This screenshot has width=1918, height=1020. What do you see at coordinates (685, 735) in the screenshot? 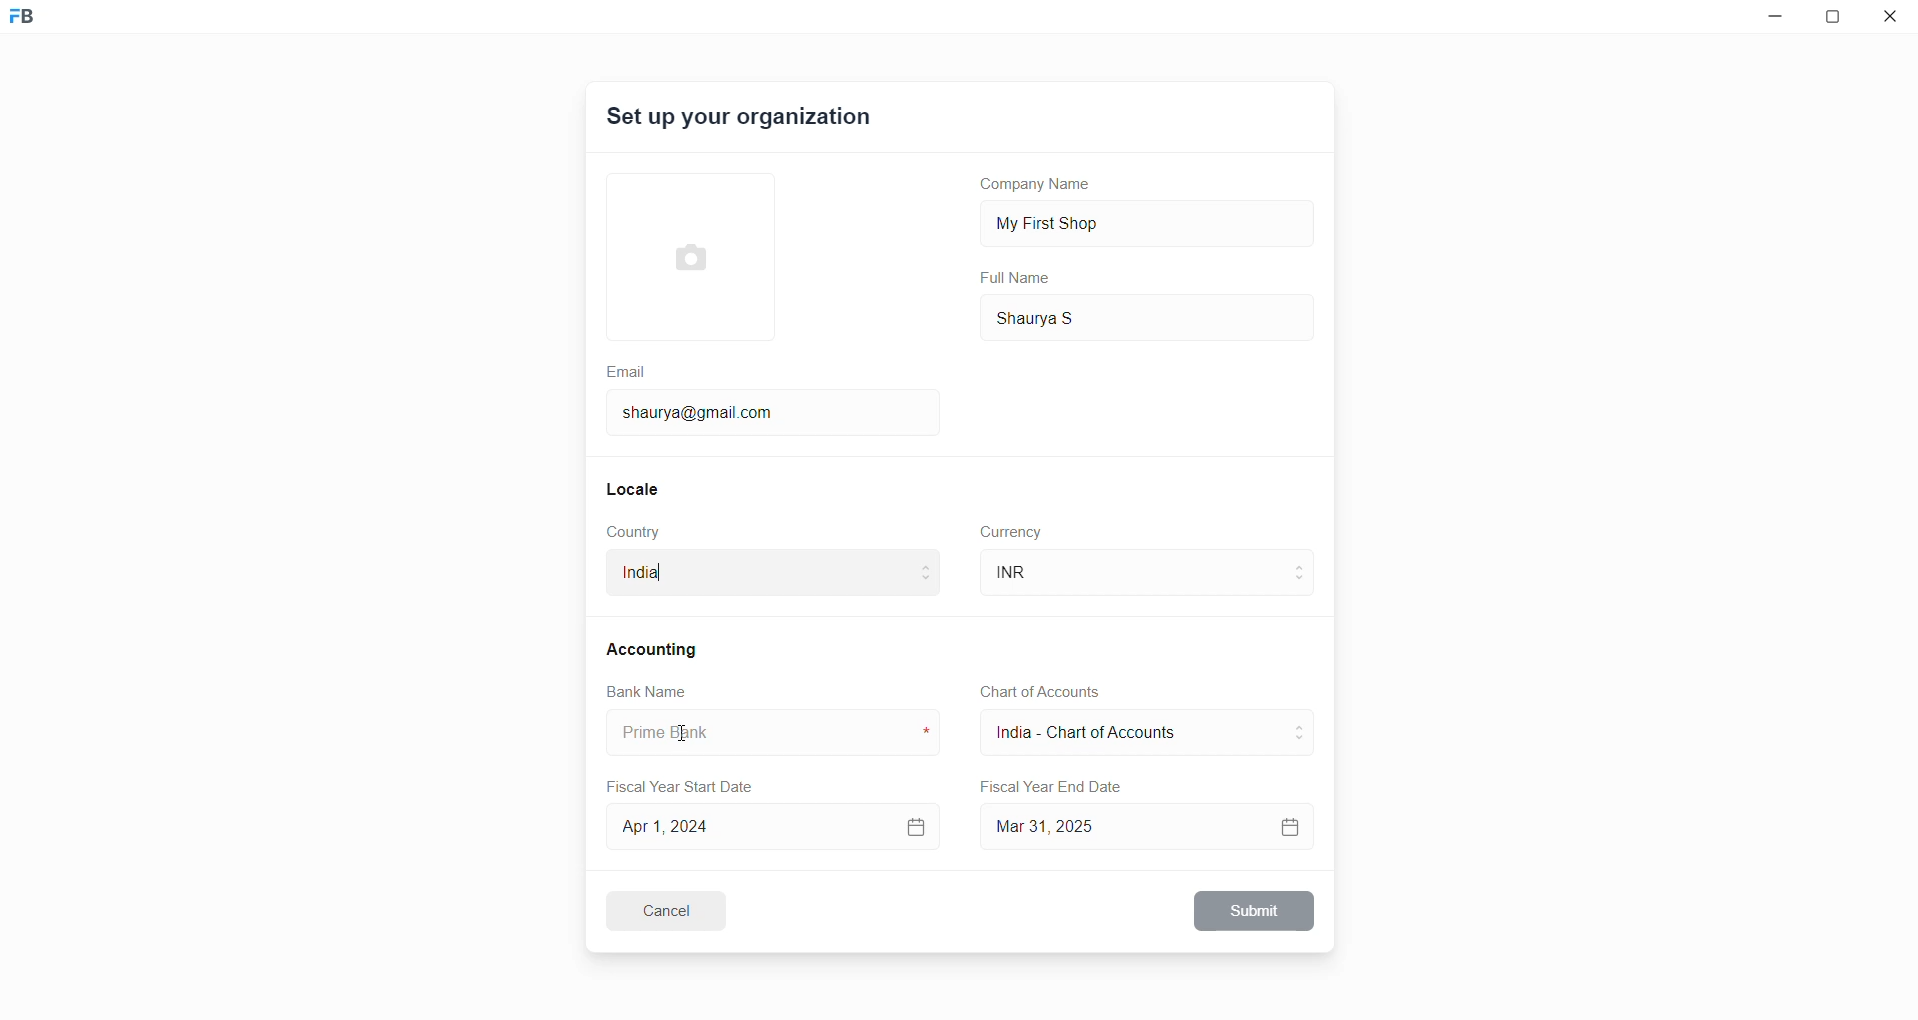
I see `cursor` at bounding box center [685, 735].